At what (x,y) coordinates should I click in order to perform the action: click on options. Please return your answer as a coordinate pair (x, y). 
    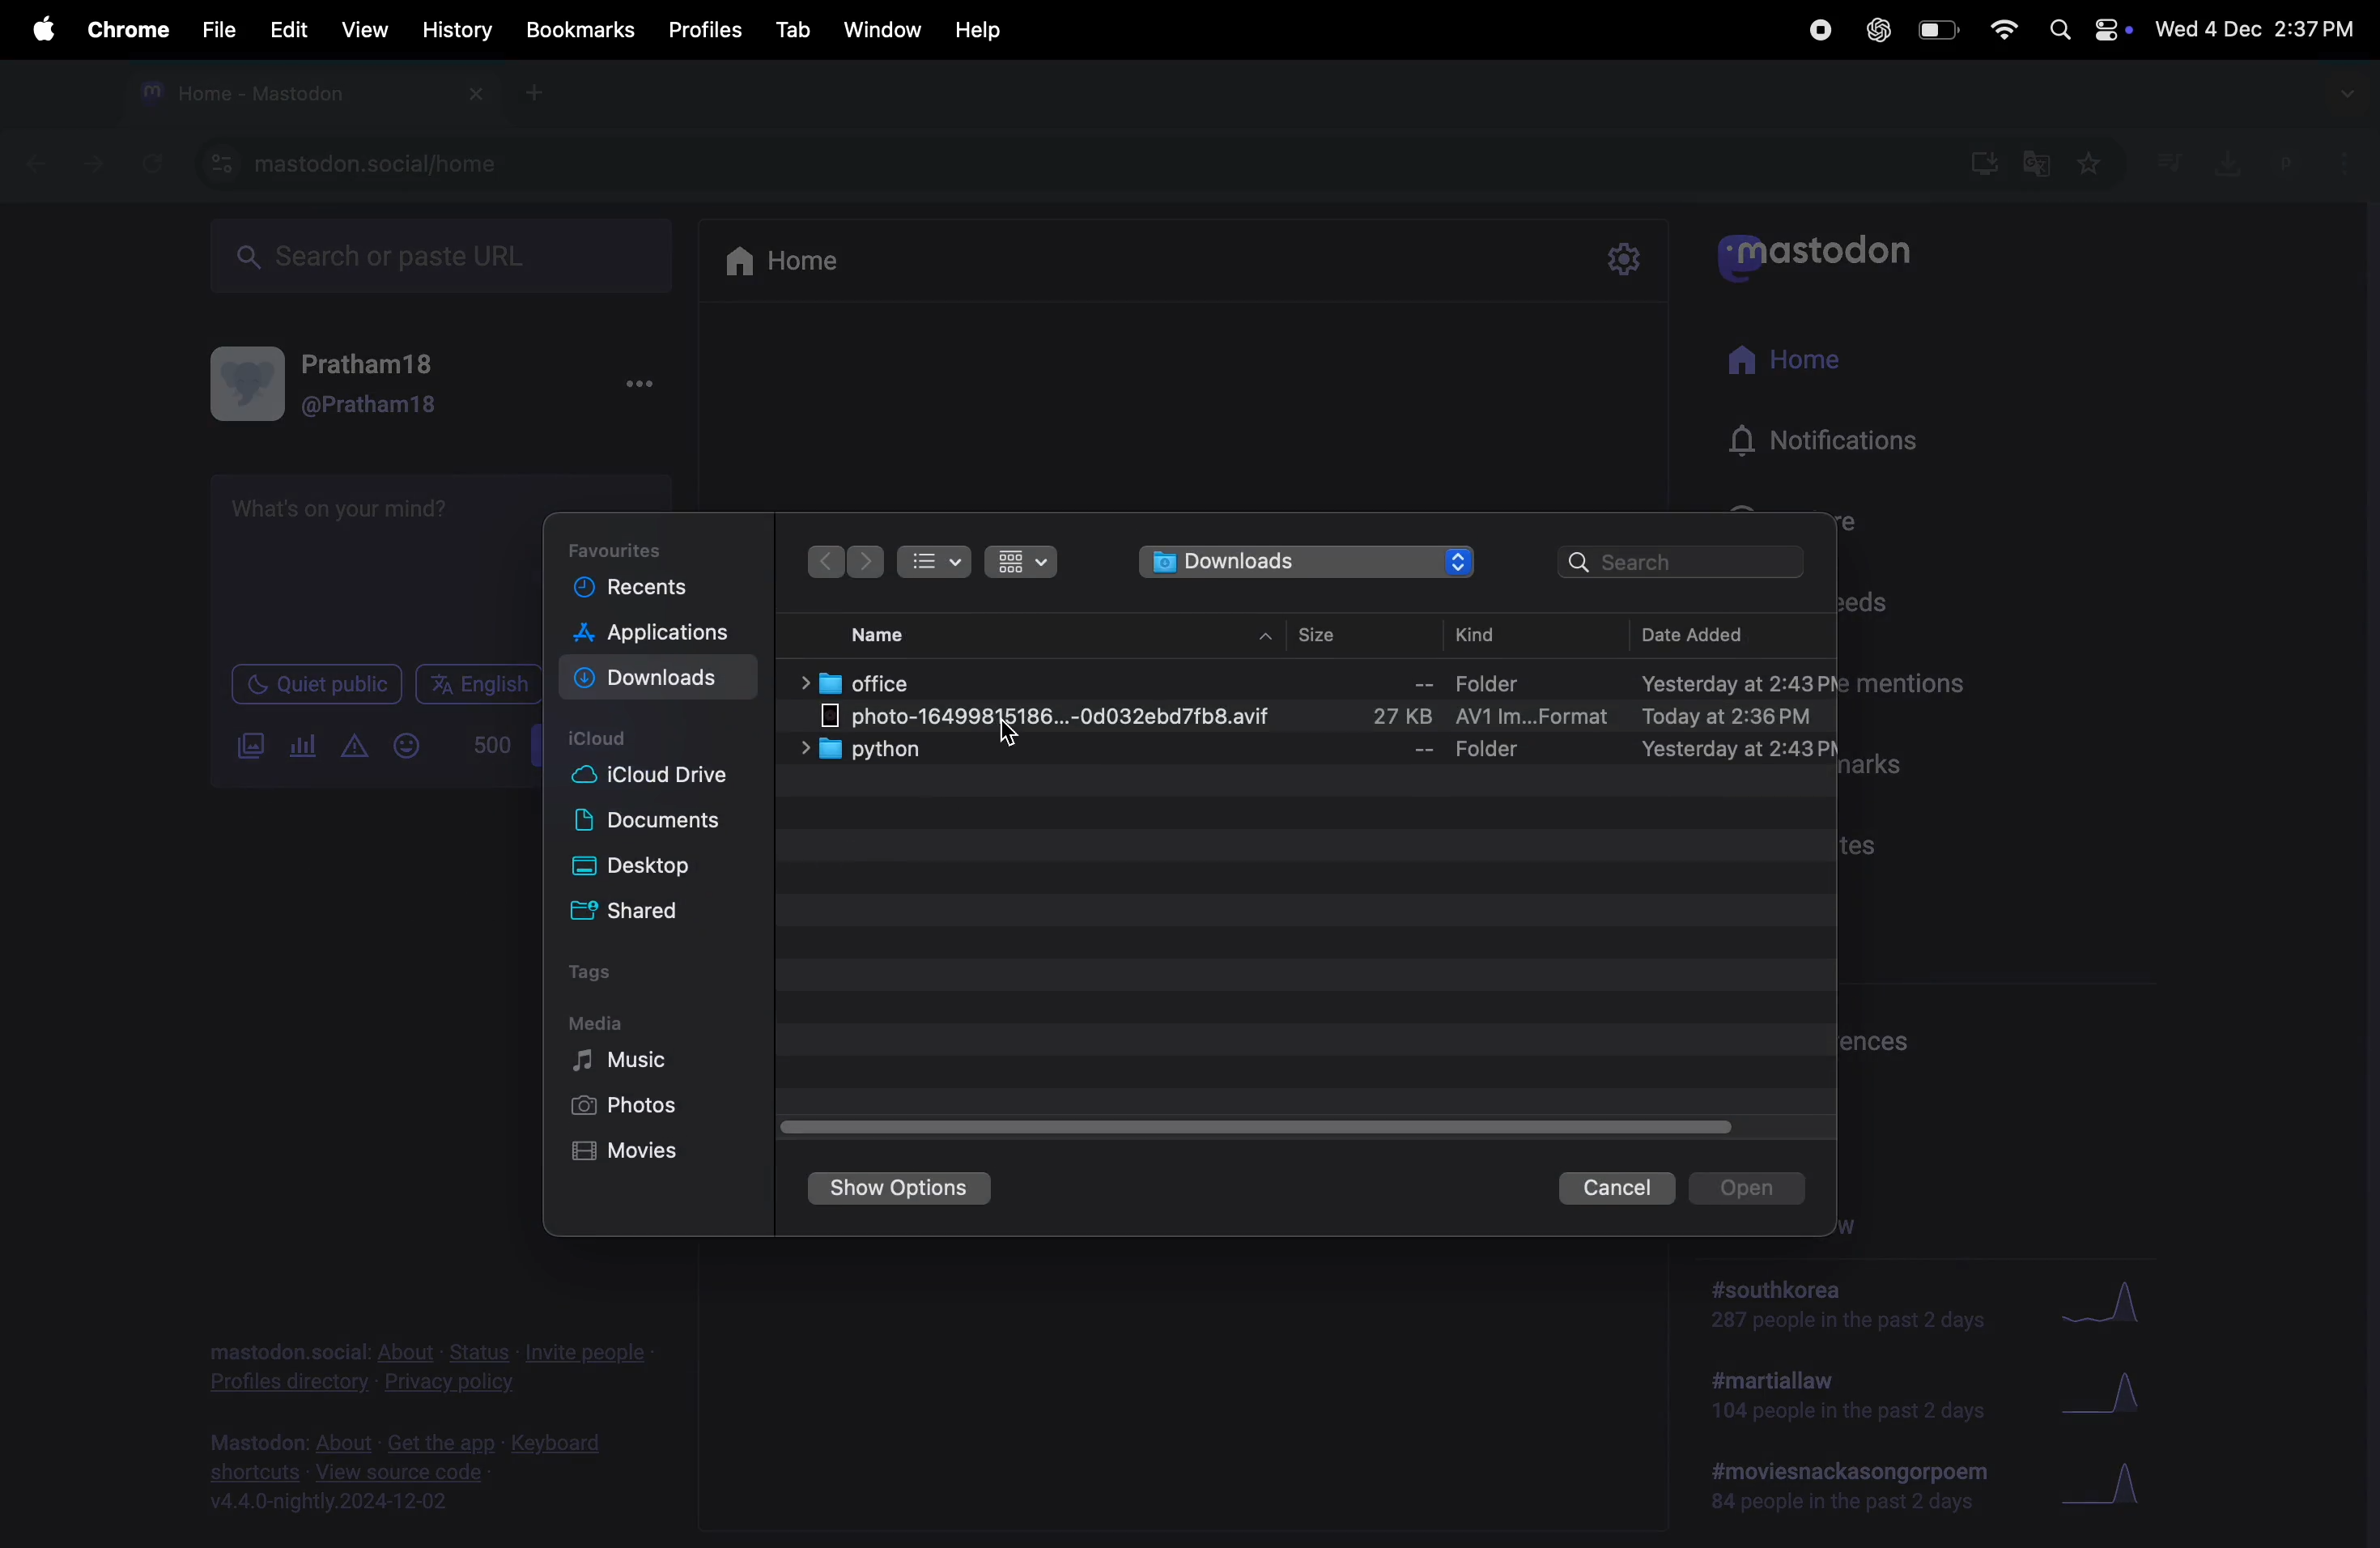
    Looking at the image, I should click on (636, 385).